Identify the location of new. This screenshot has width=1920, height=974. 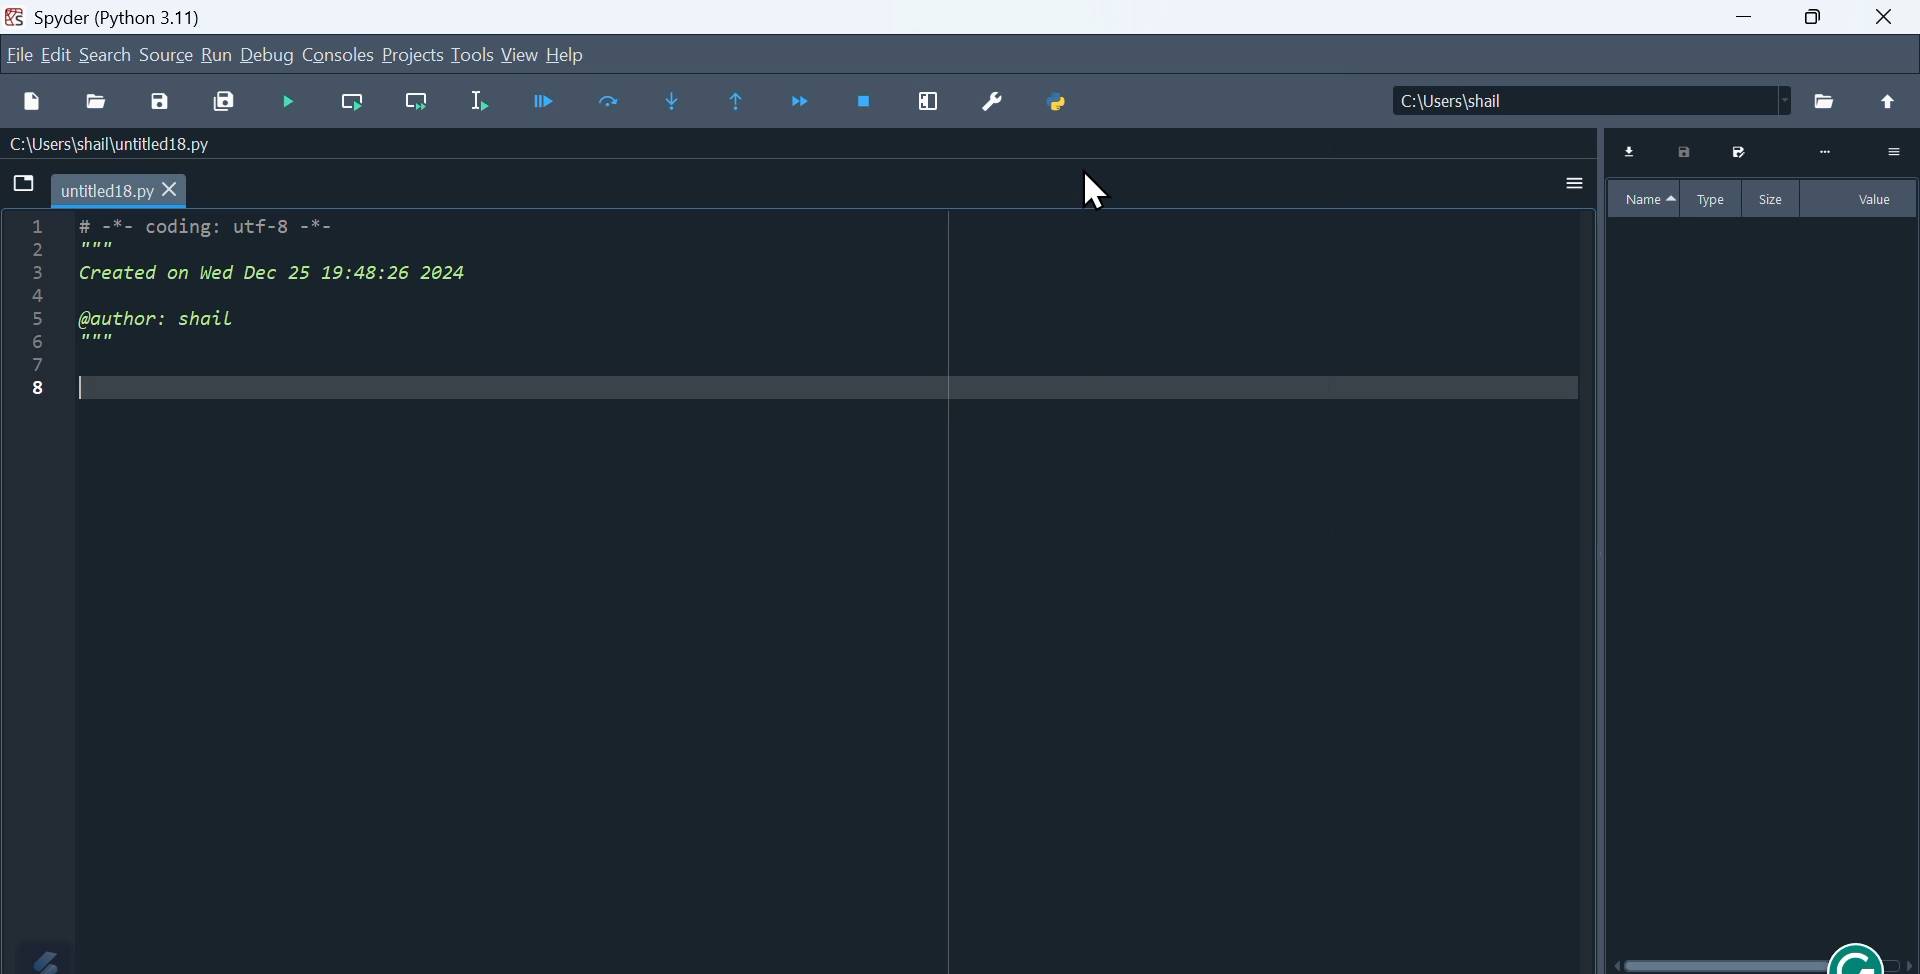
(28, 101).